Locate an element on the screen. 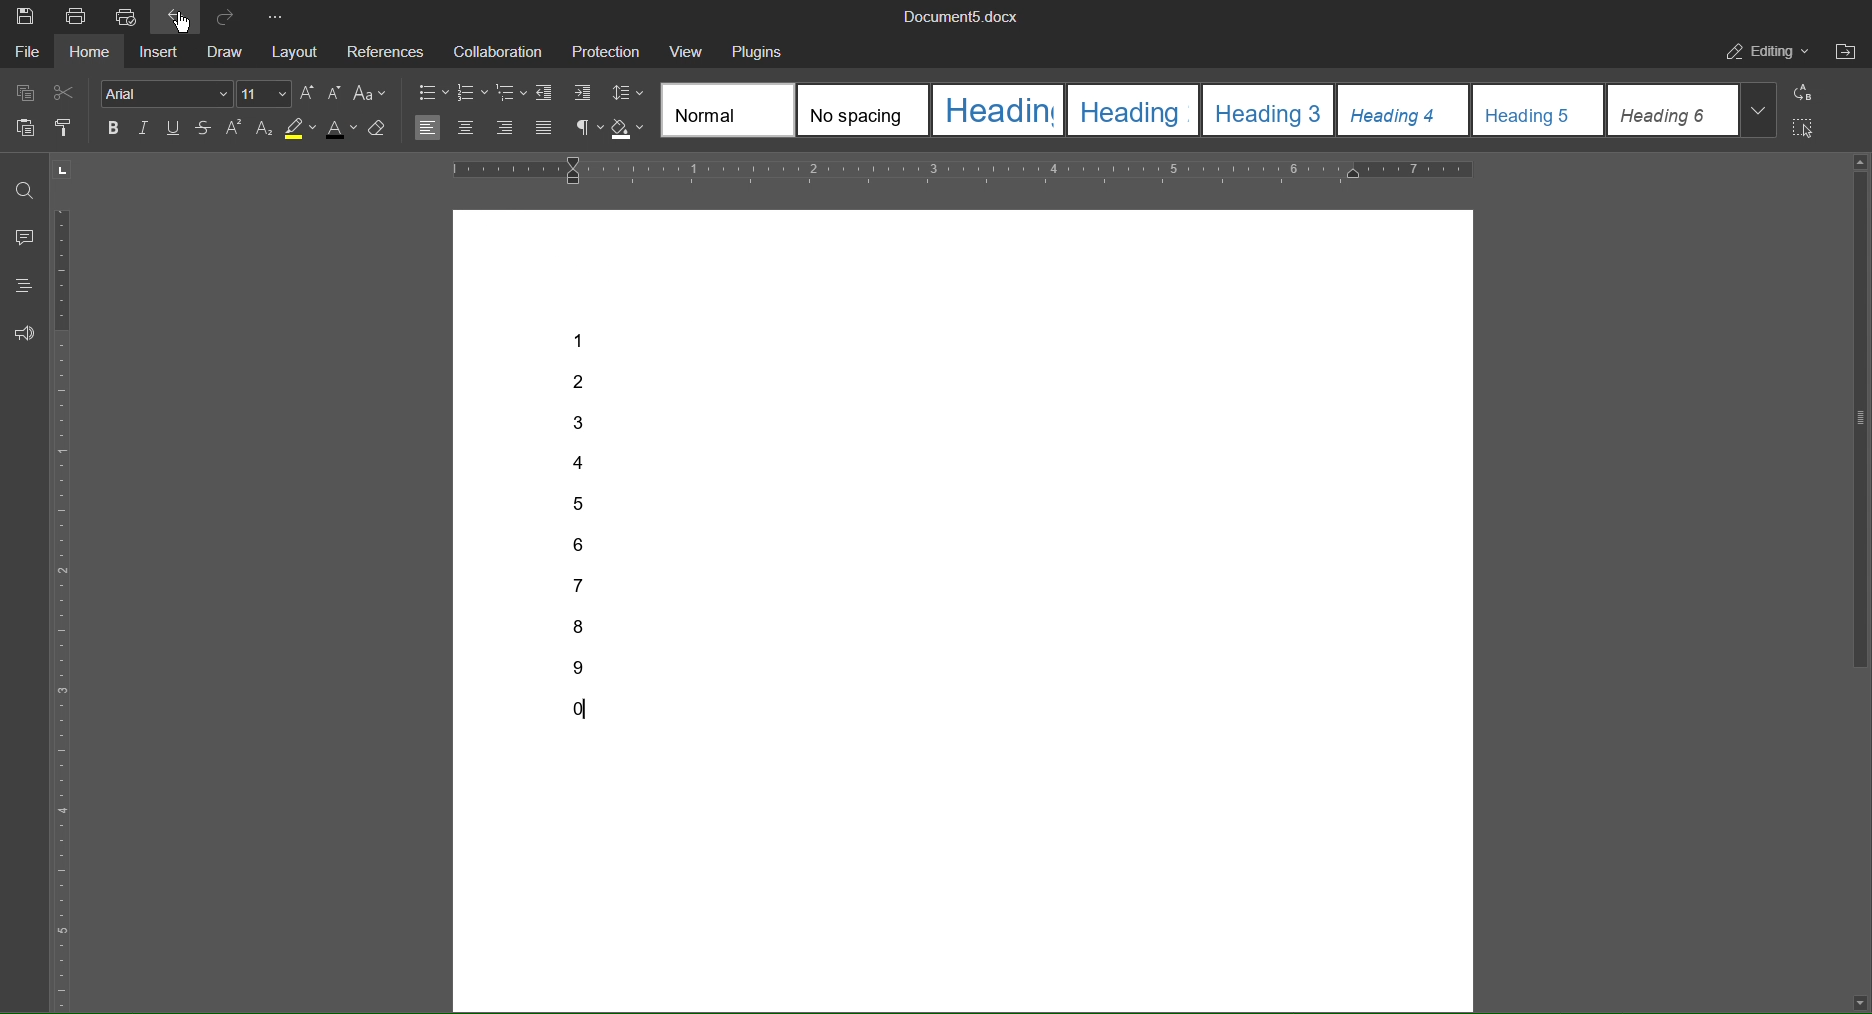 This screenshot has width=1872, height=1014. Quick Print is located at coordinates (129, 16).